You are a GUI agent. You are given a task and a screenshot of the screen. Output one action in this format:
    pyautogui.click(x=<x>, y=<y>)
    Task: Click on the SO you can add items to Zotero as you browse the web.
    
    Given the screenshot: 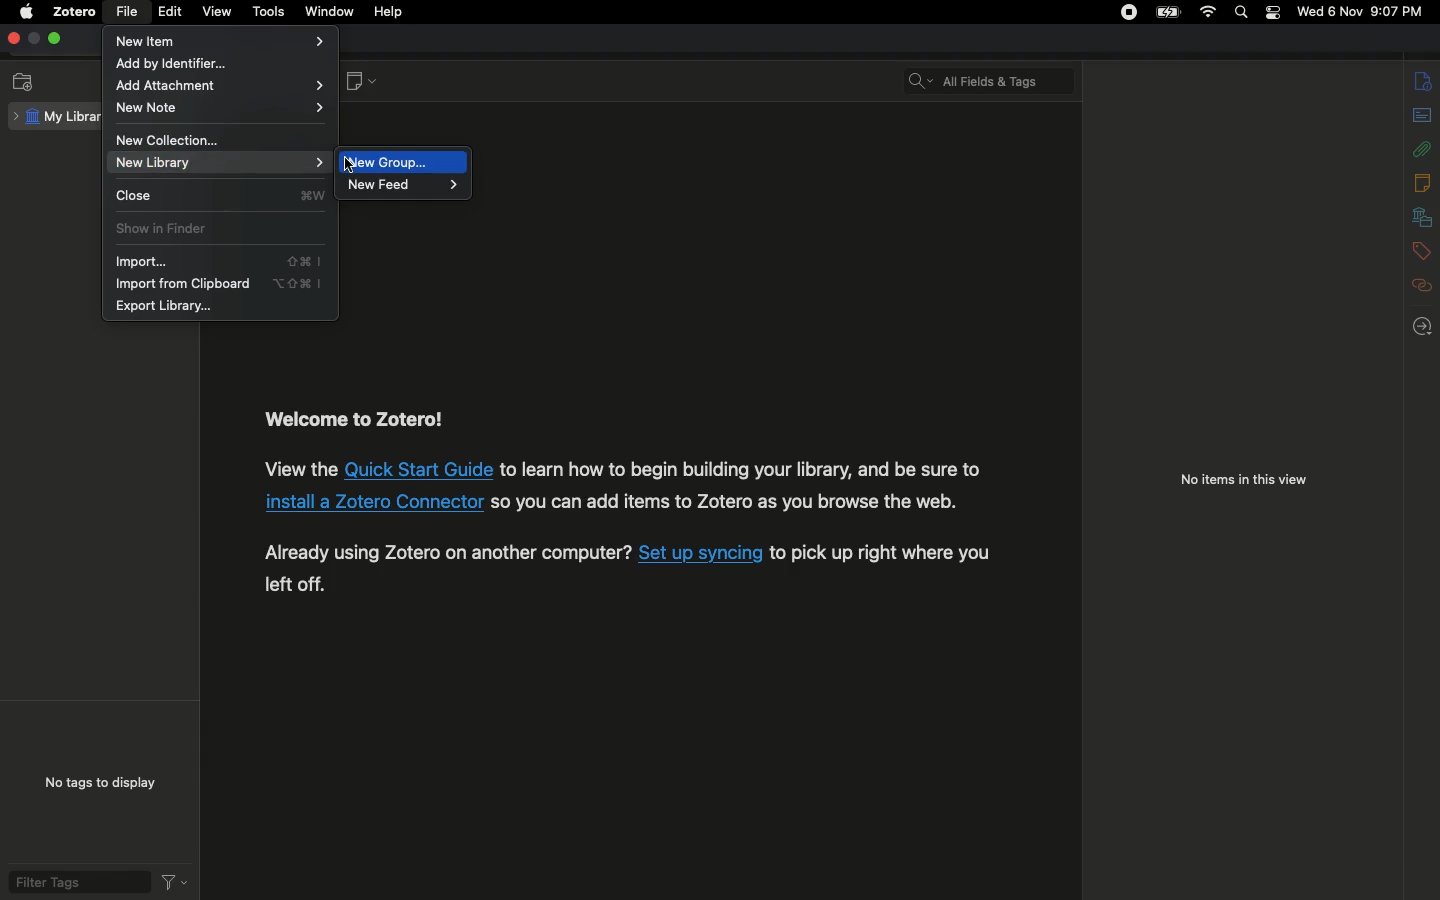 What is the action you would take?
    pyautogui.click(x=726, y=501)
    